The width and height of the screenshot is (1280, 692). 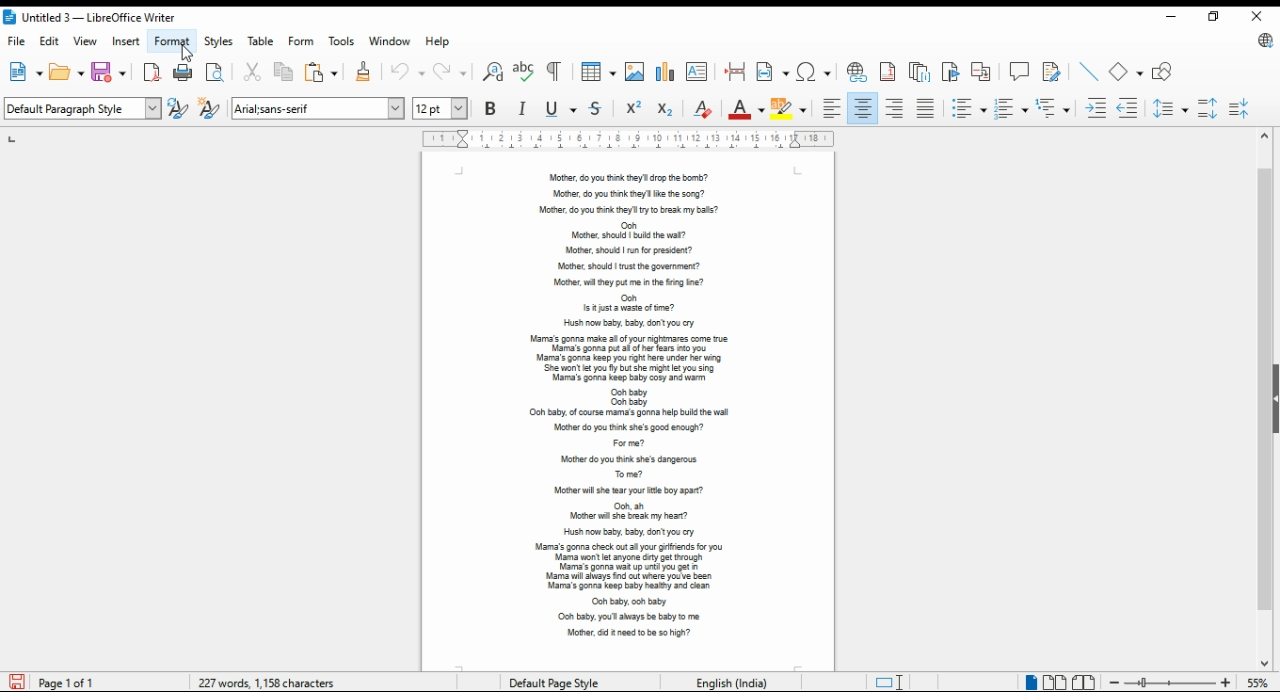 What do you see at coordinates (344, 41) in the screenshot?
I see `tools` at bounding box center [344, 41].